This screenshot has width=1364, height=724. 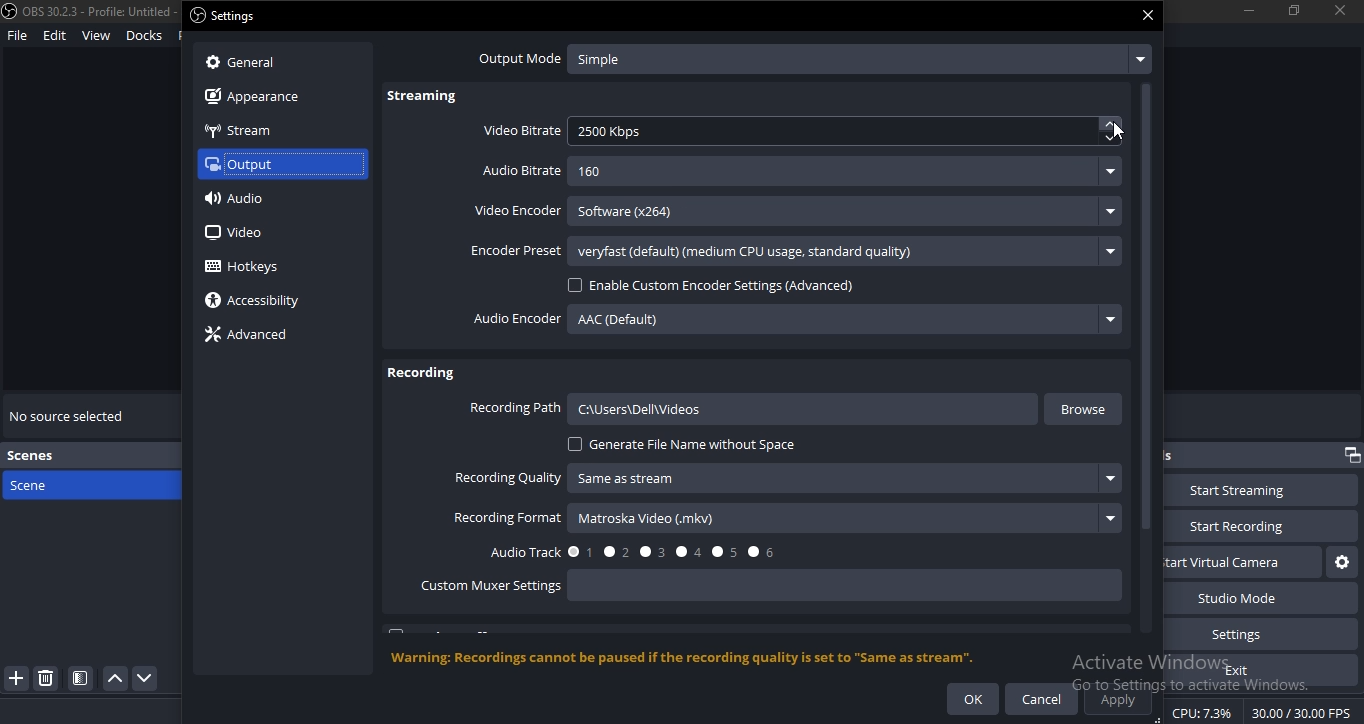 What do you see at coordinates (234, 231) in the screenshot?
I see `video` at bounding box center [234, 231].